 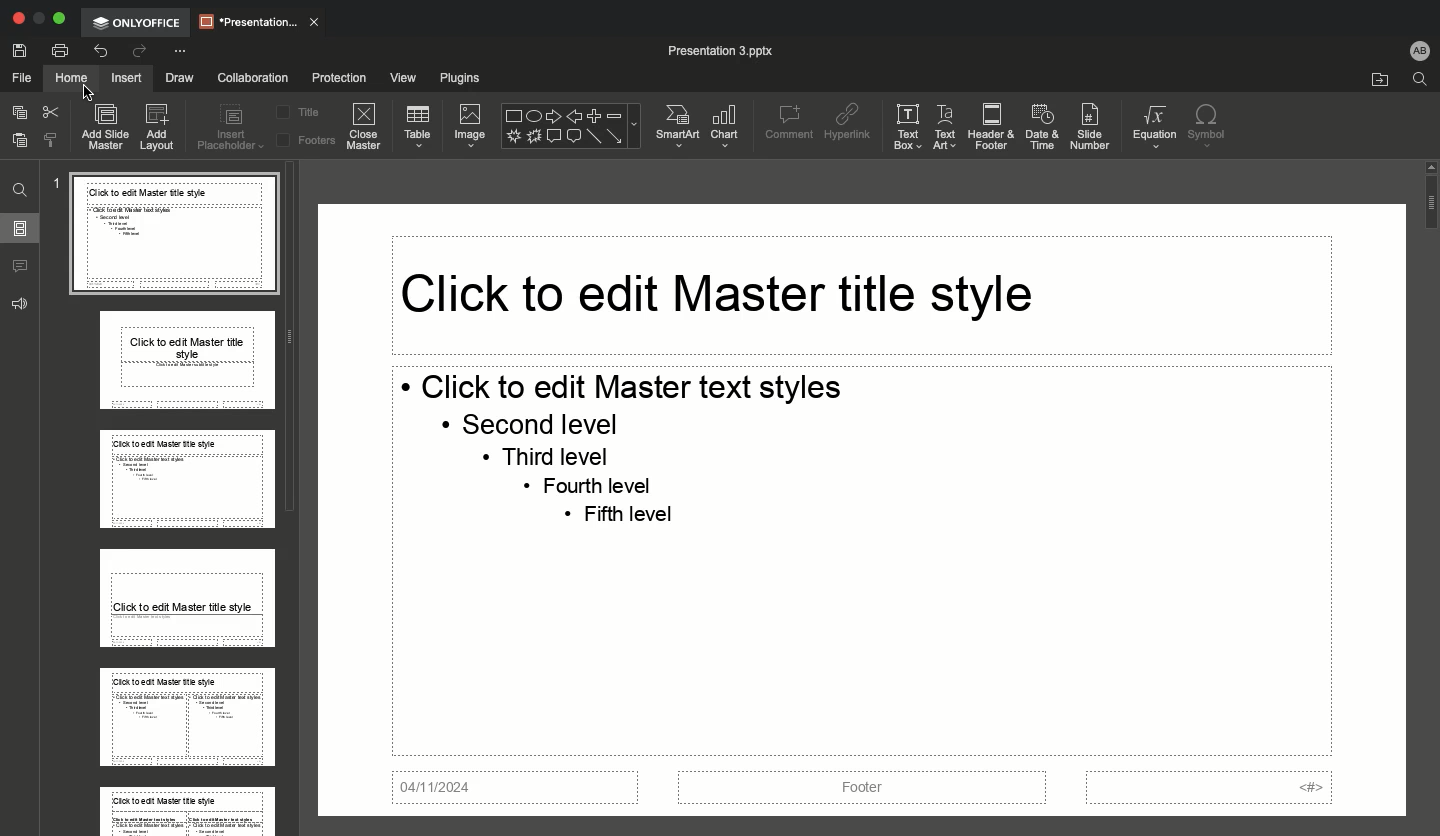 I want to click on Open file location, so click(x=1376, y=79).